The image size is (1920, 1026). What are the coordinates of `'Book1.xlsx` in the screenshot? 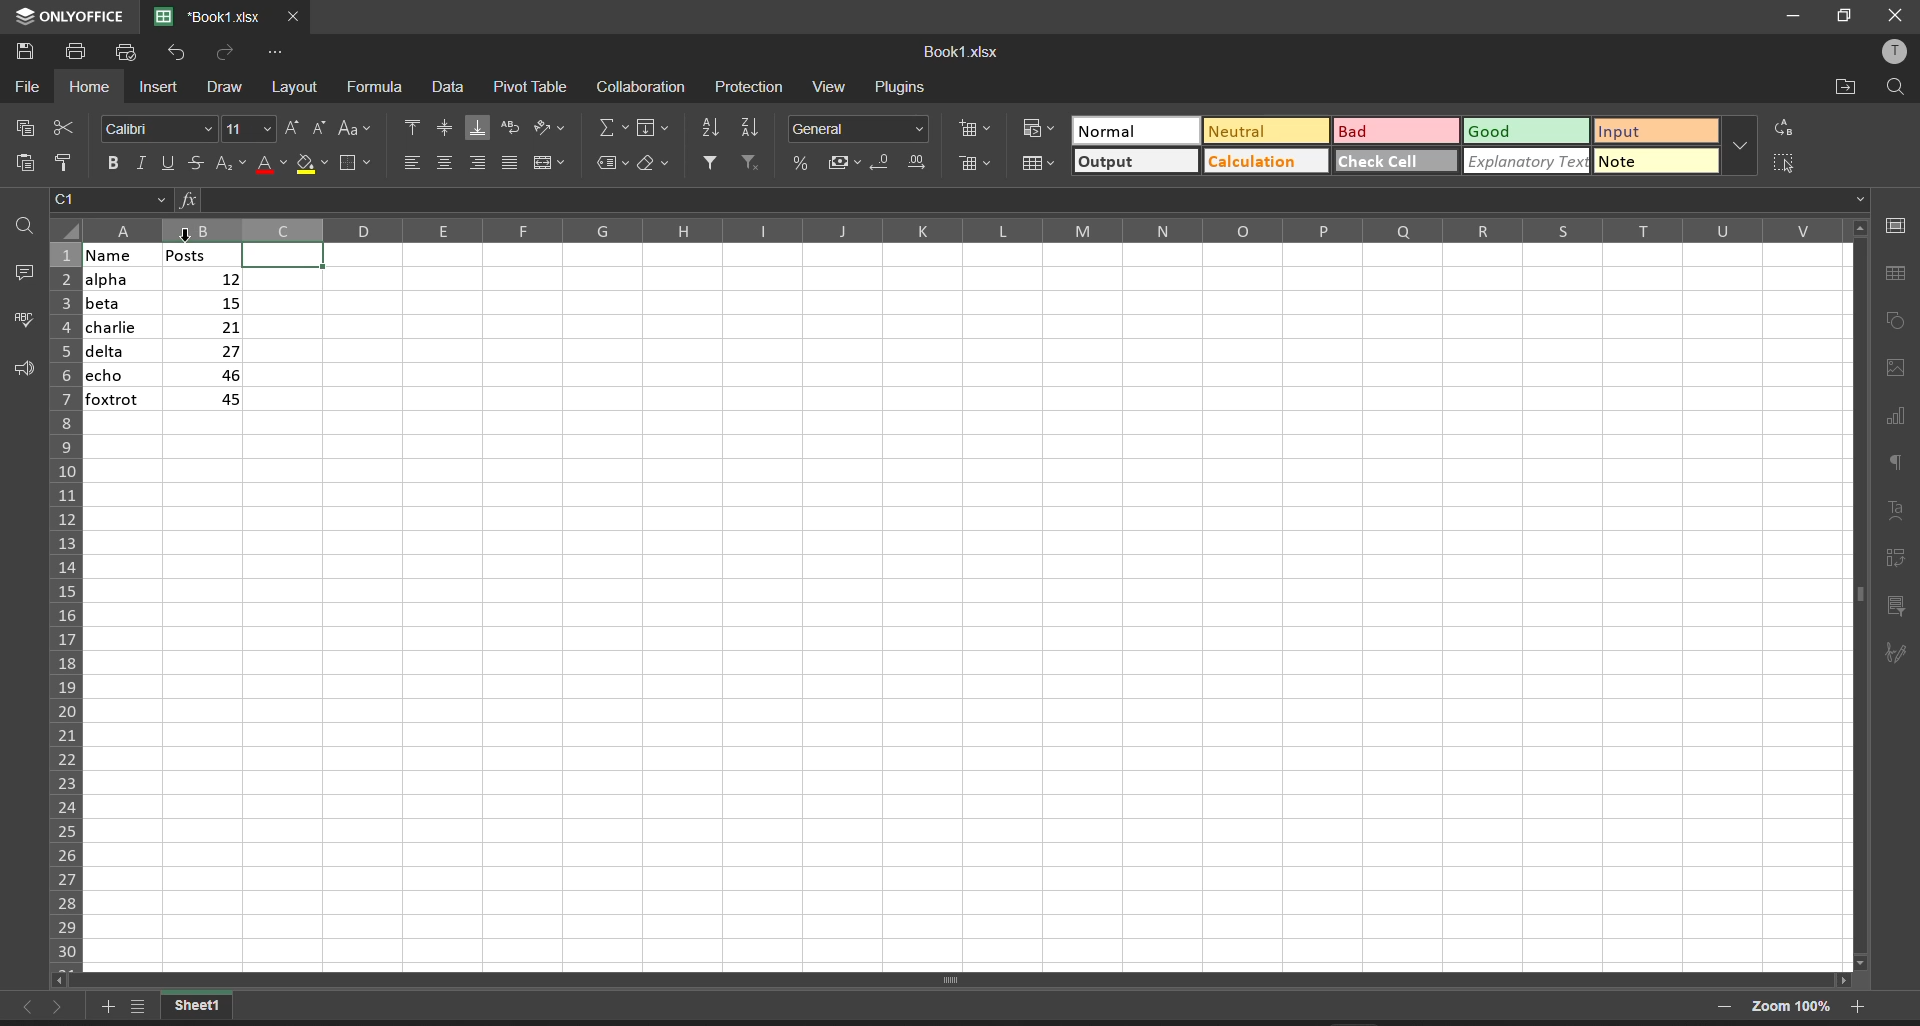 It's located at (205, 17).